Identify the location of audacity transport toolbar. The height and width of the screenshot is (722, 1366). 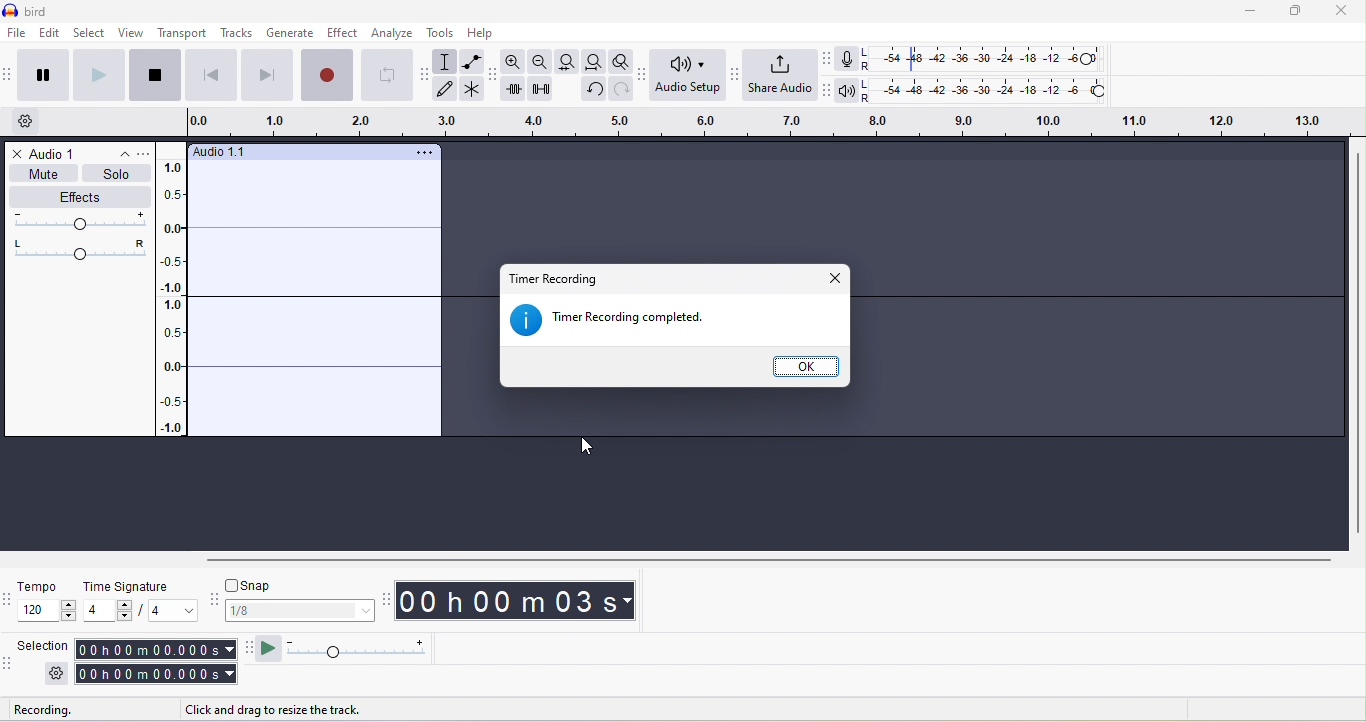
(9, 74).